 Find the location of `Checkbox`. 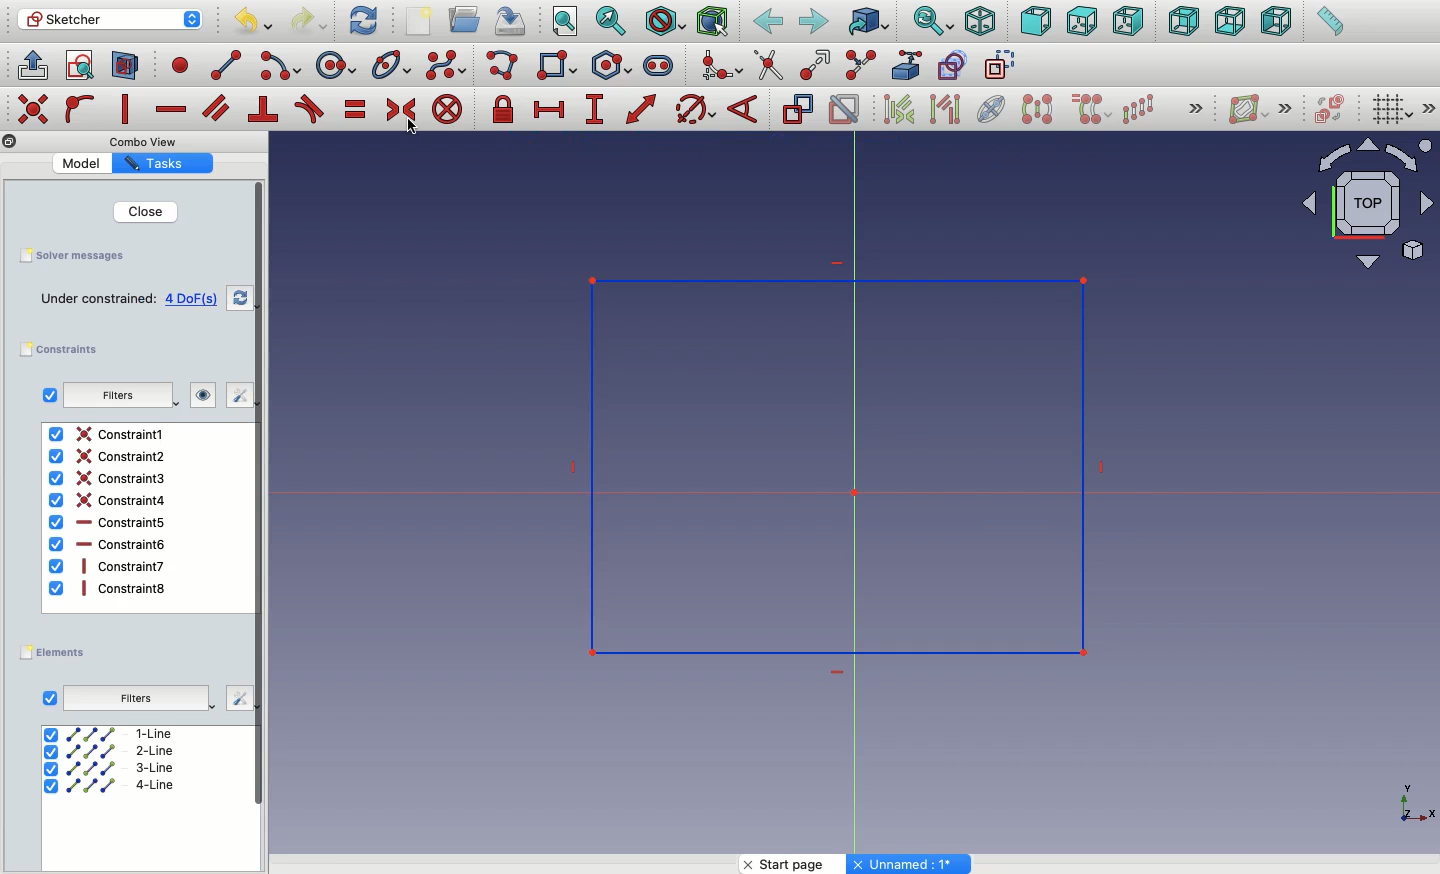

Checkbox is located at coordinates (50, 699).